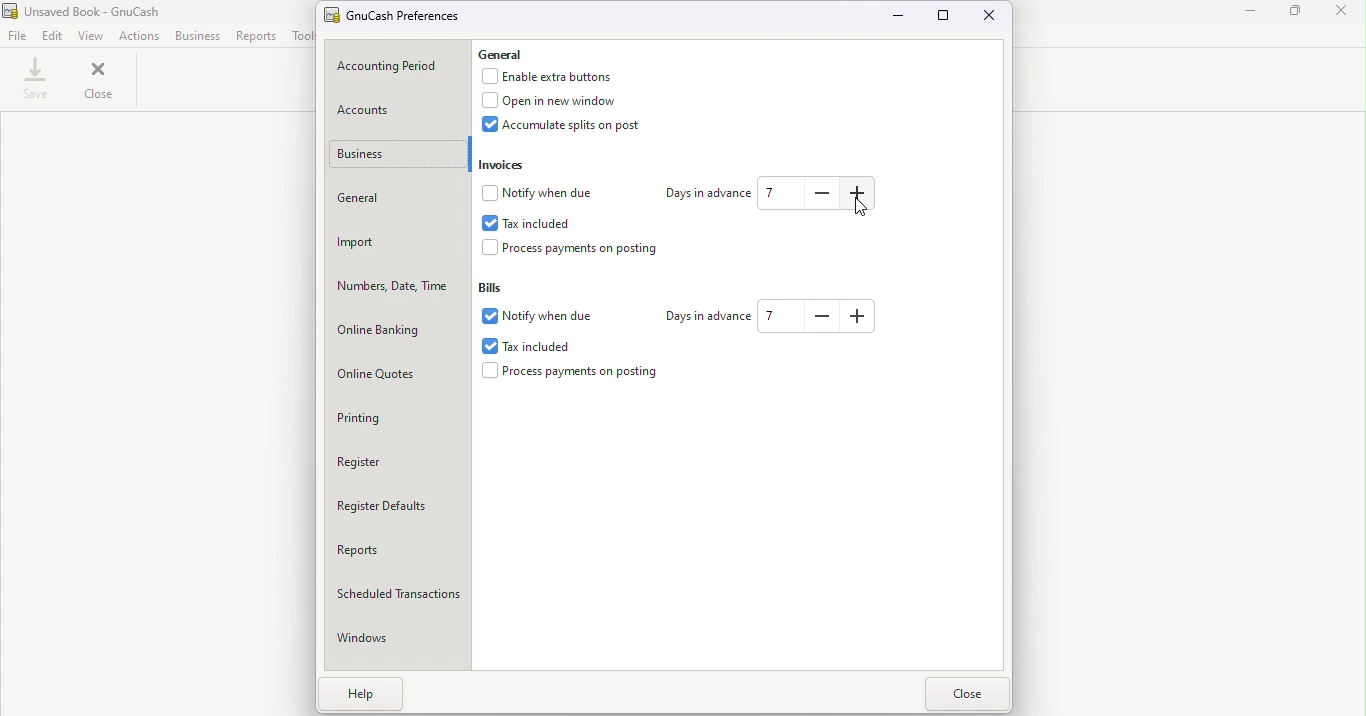 The height and width of the screenshot is (716, 1366). I want to click on how many days in the future to warn about invoices coming due, so click(825, 193).